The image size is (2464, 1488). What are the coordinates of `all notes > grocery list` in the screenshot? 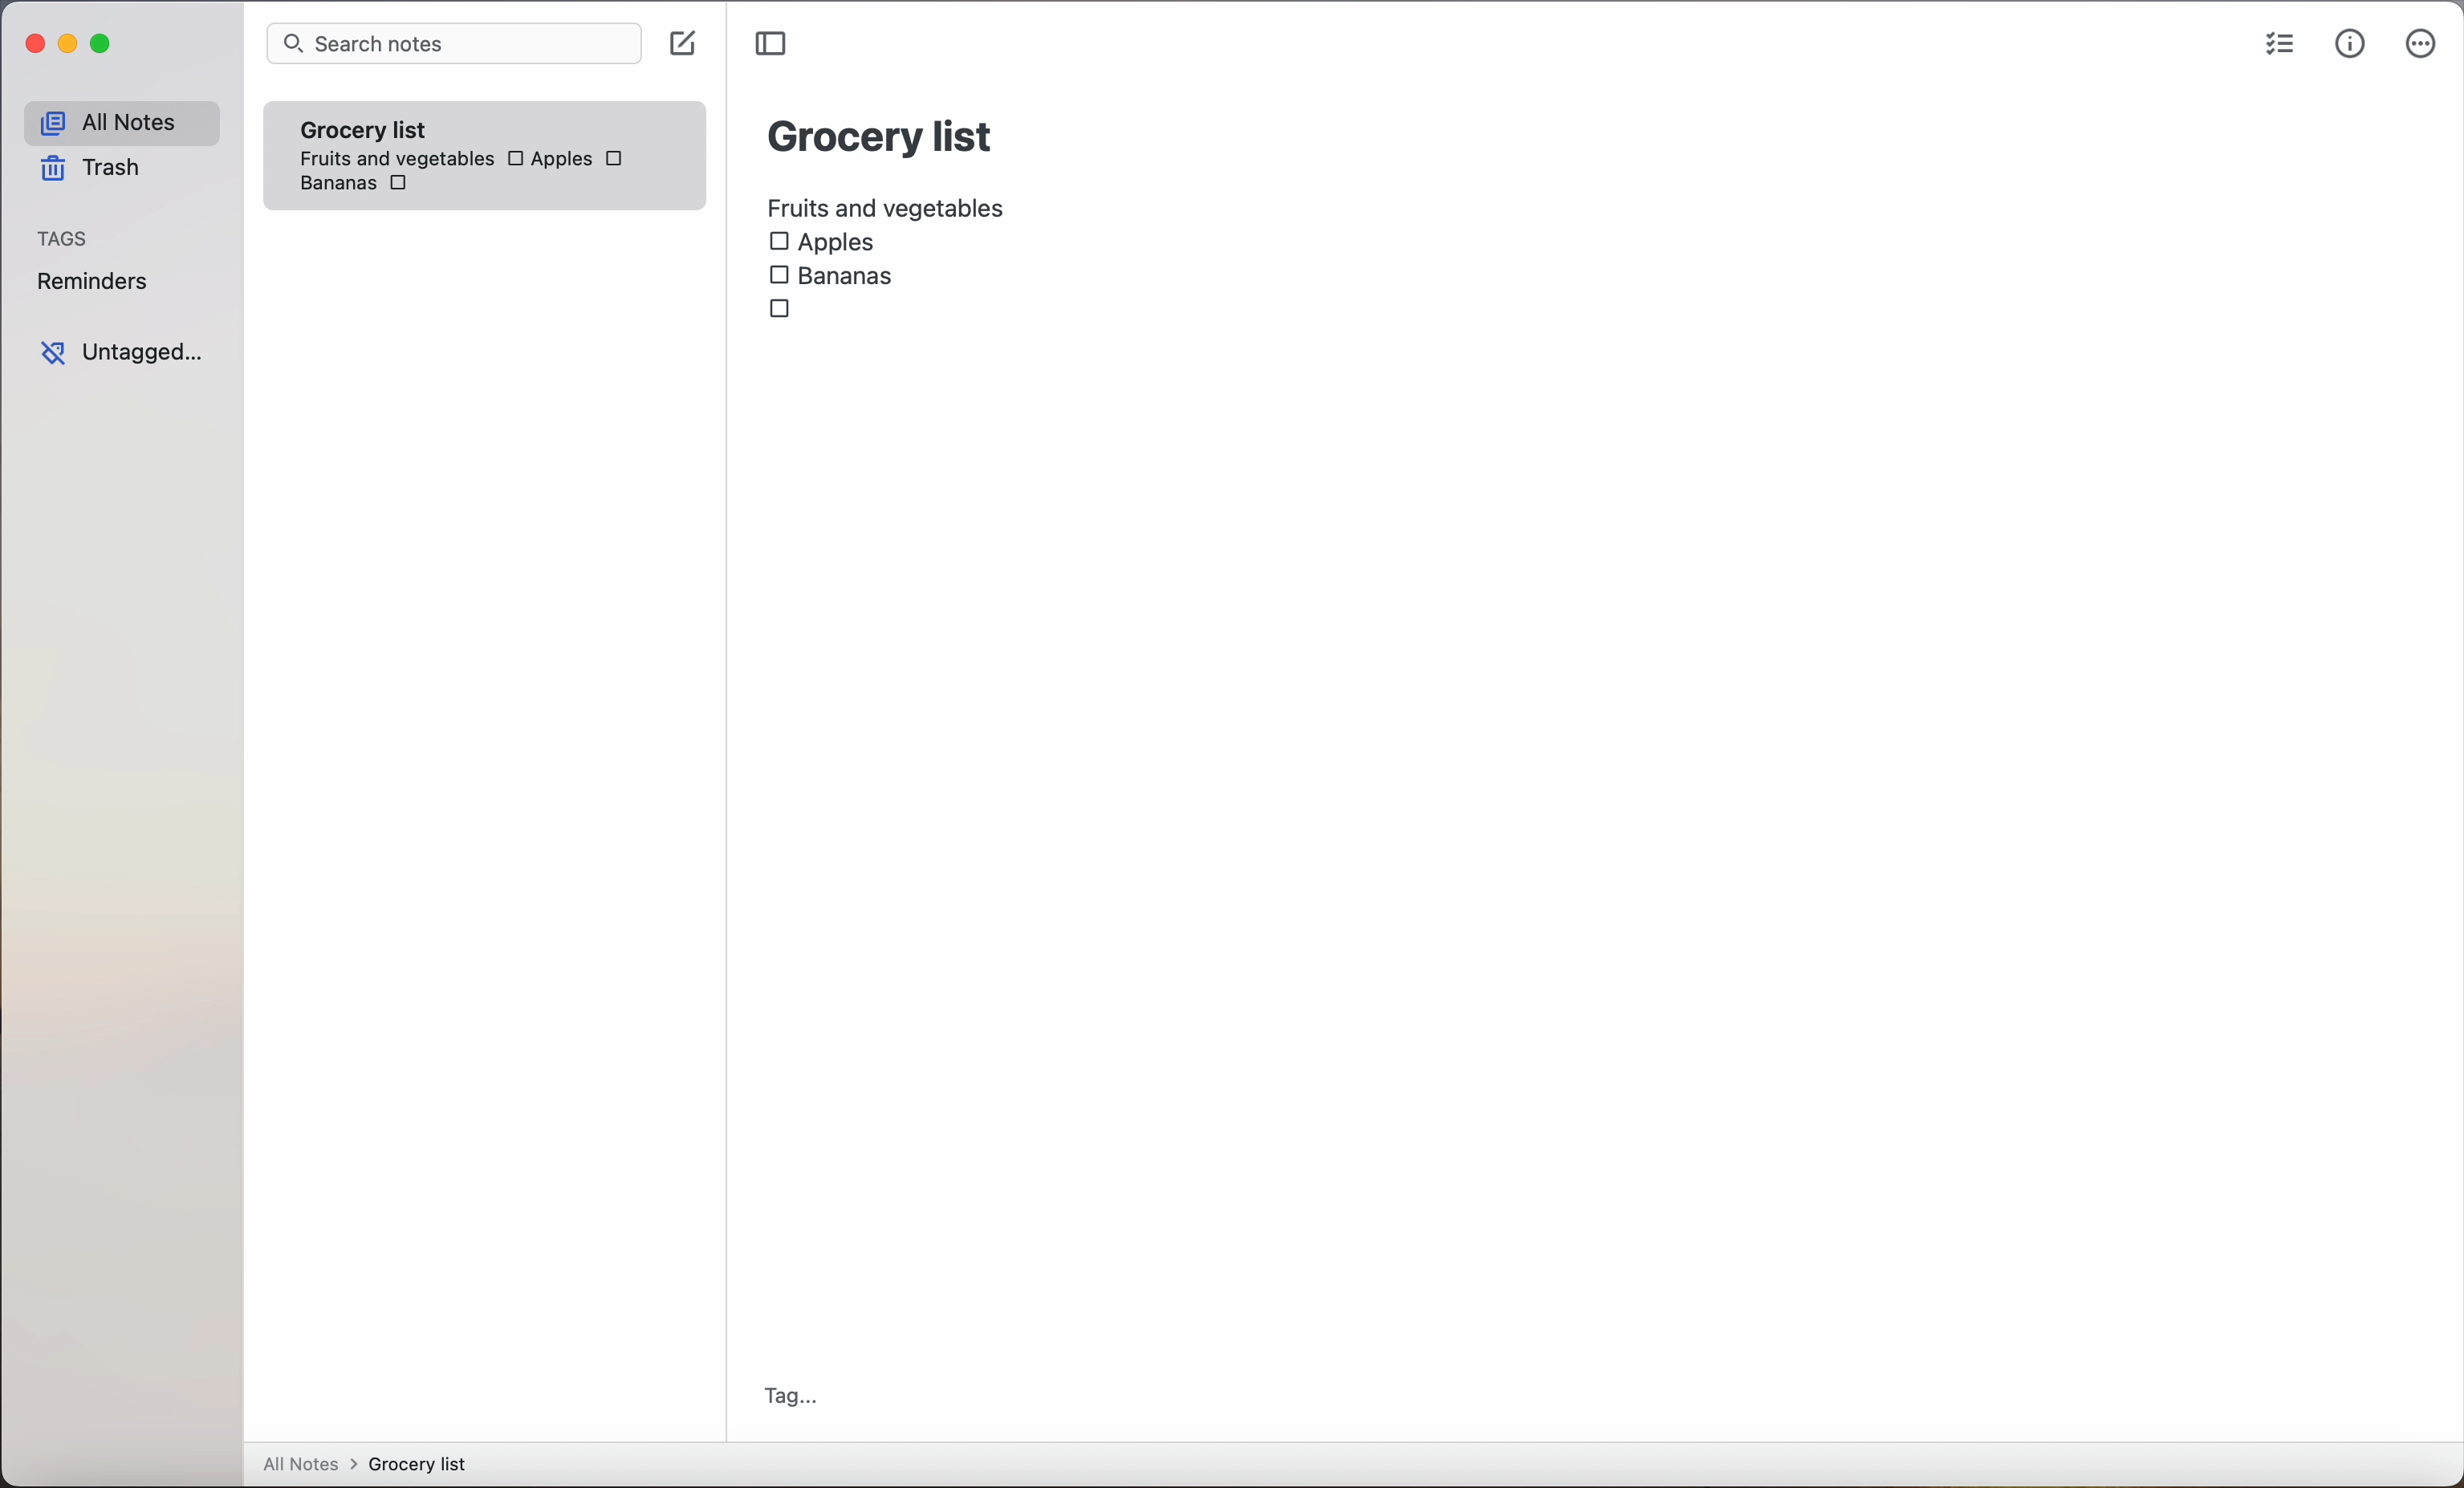 It's located at (373, 1466).